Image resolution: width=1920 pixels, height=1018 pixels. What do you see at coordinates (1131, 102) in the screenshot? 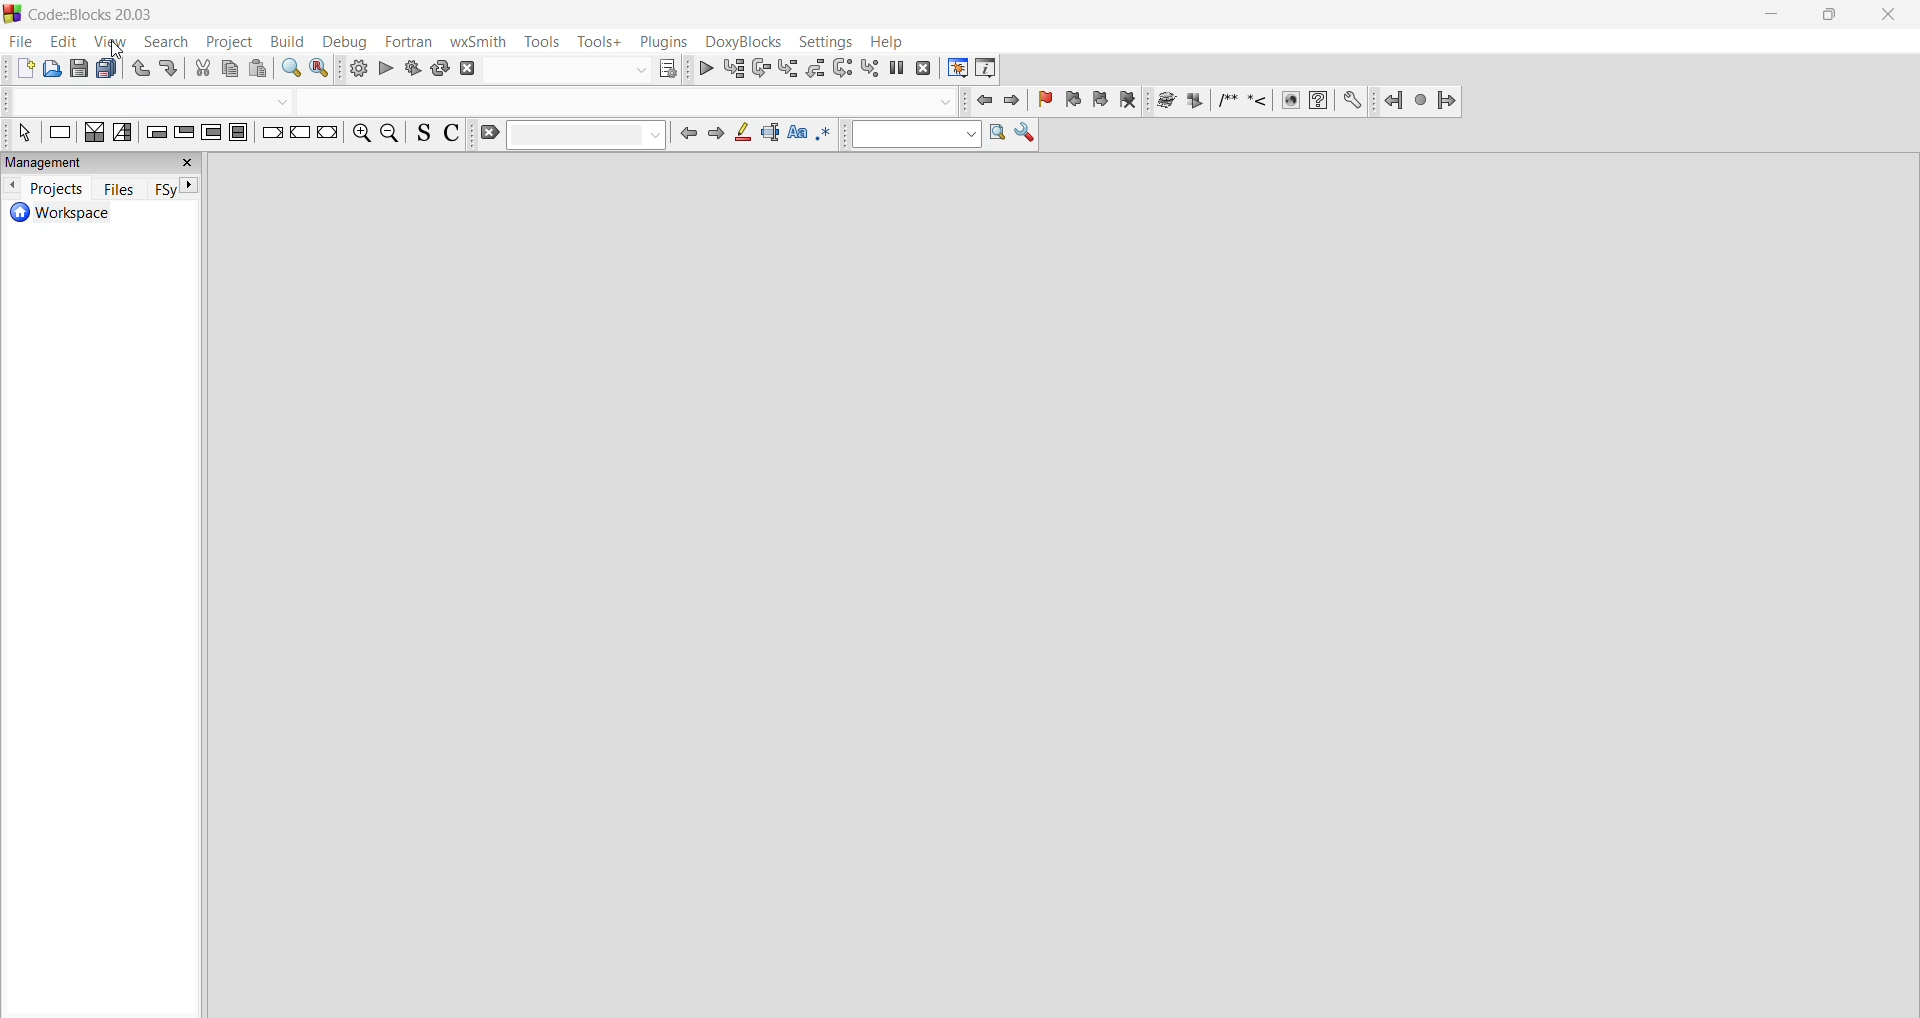
I see `clear bookmark` at bounding box center [1131, 102].